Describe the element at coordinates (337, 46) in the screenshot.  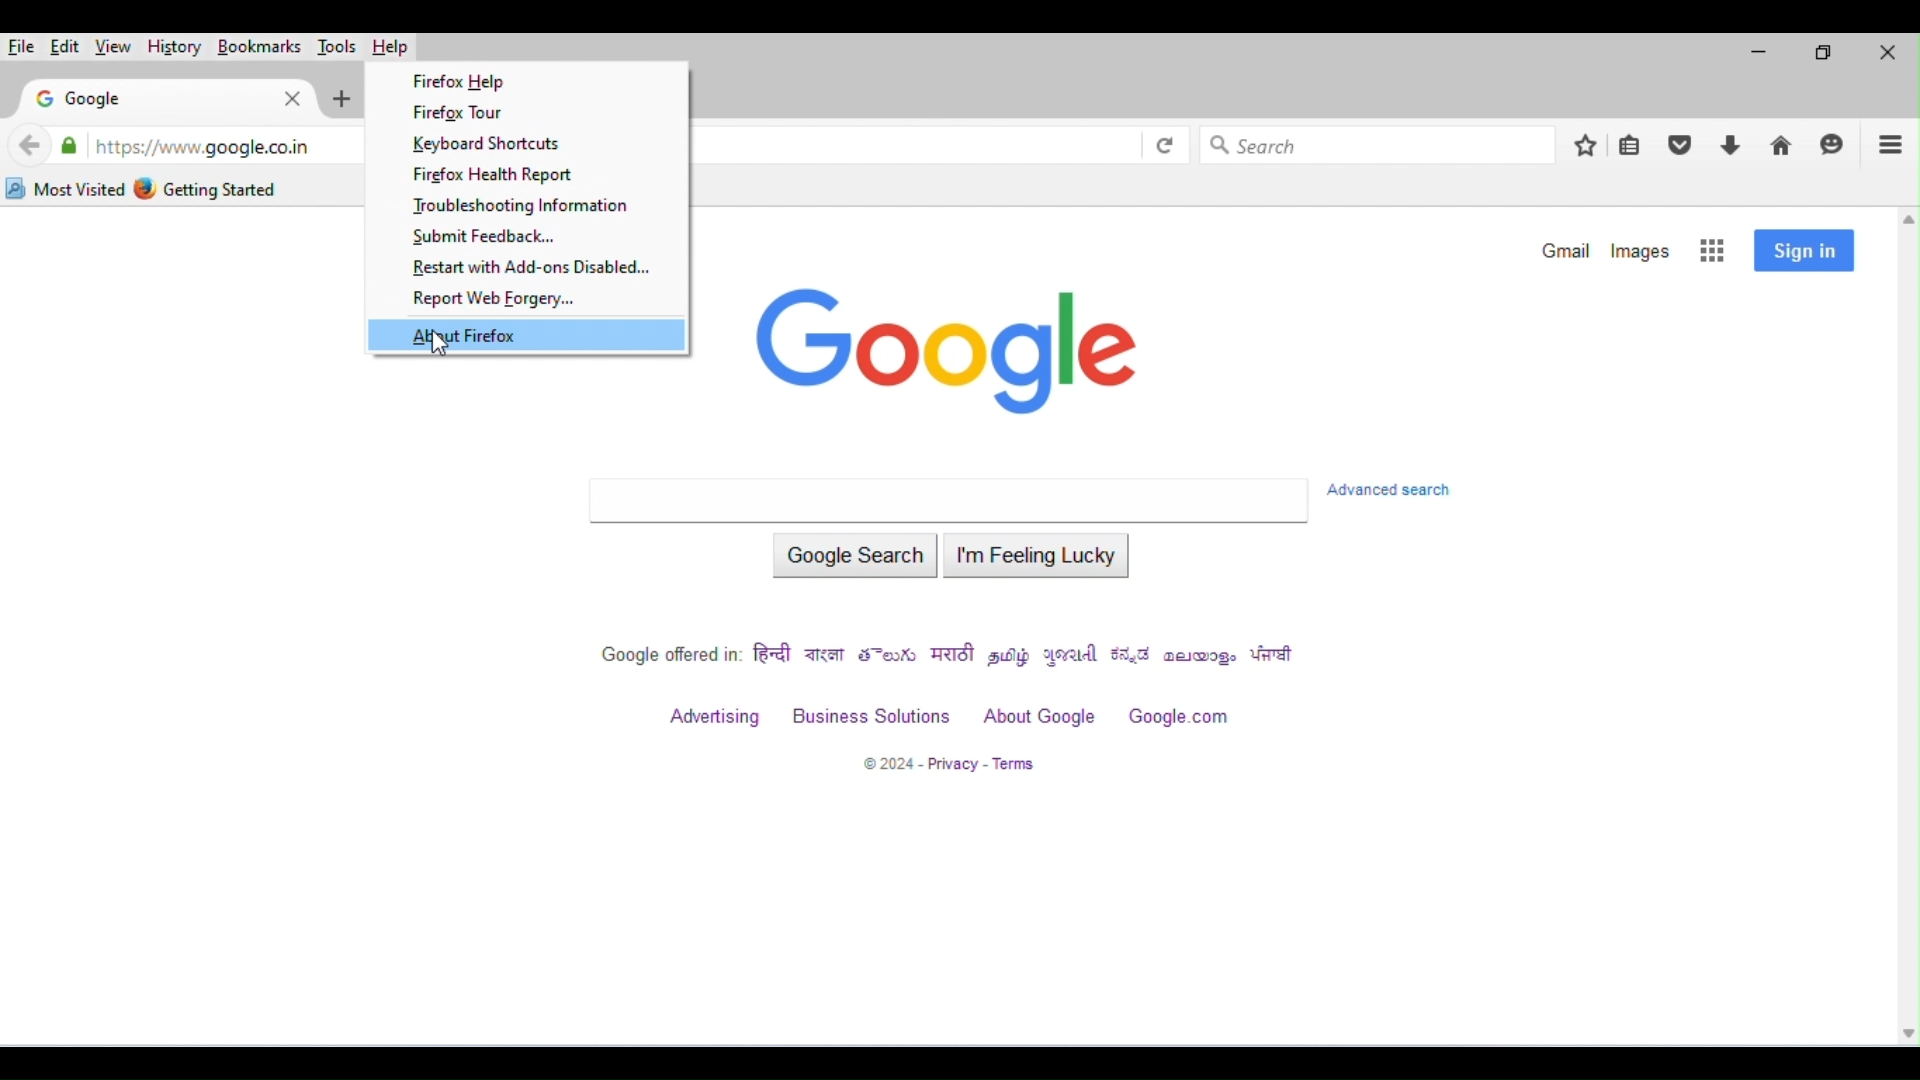
I see `tools` at that location.